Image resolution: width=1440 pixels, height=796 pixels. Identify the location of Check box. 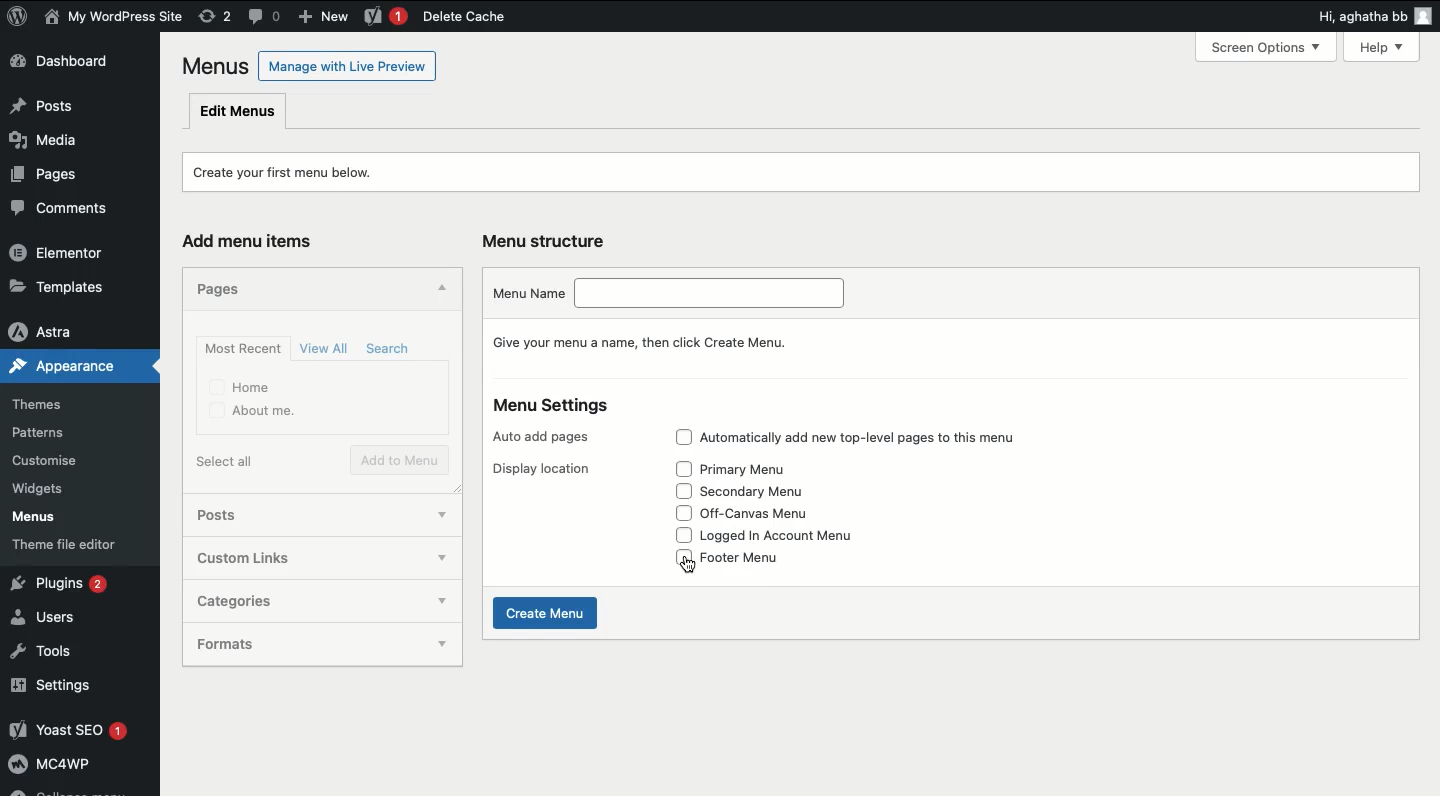
(677, 469).